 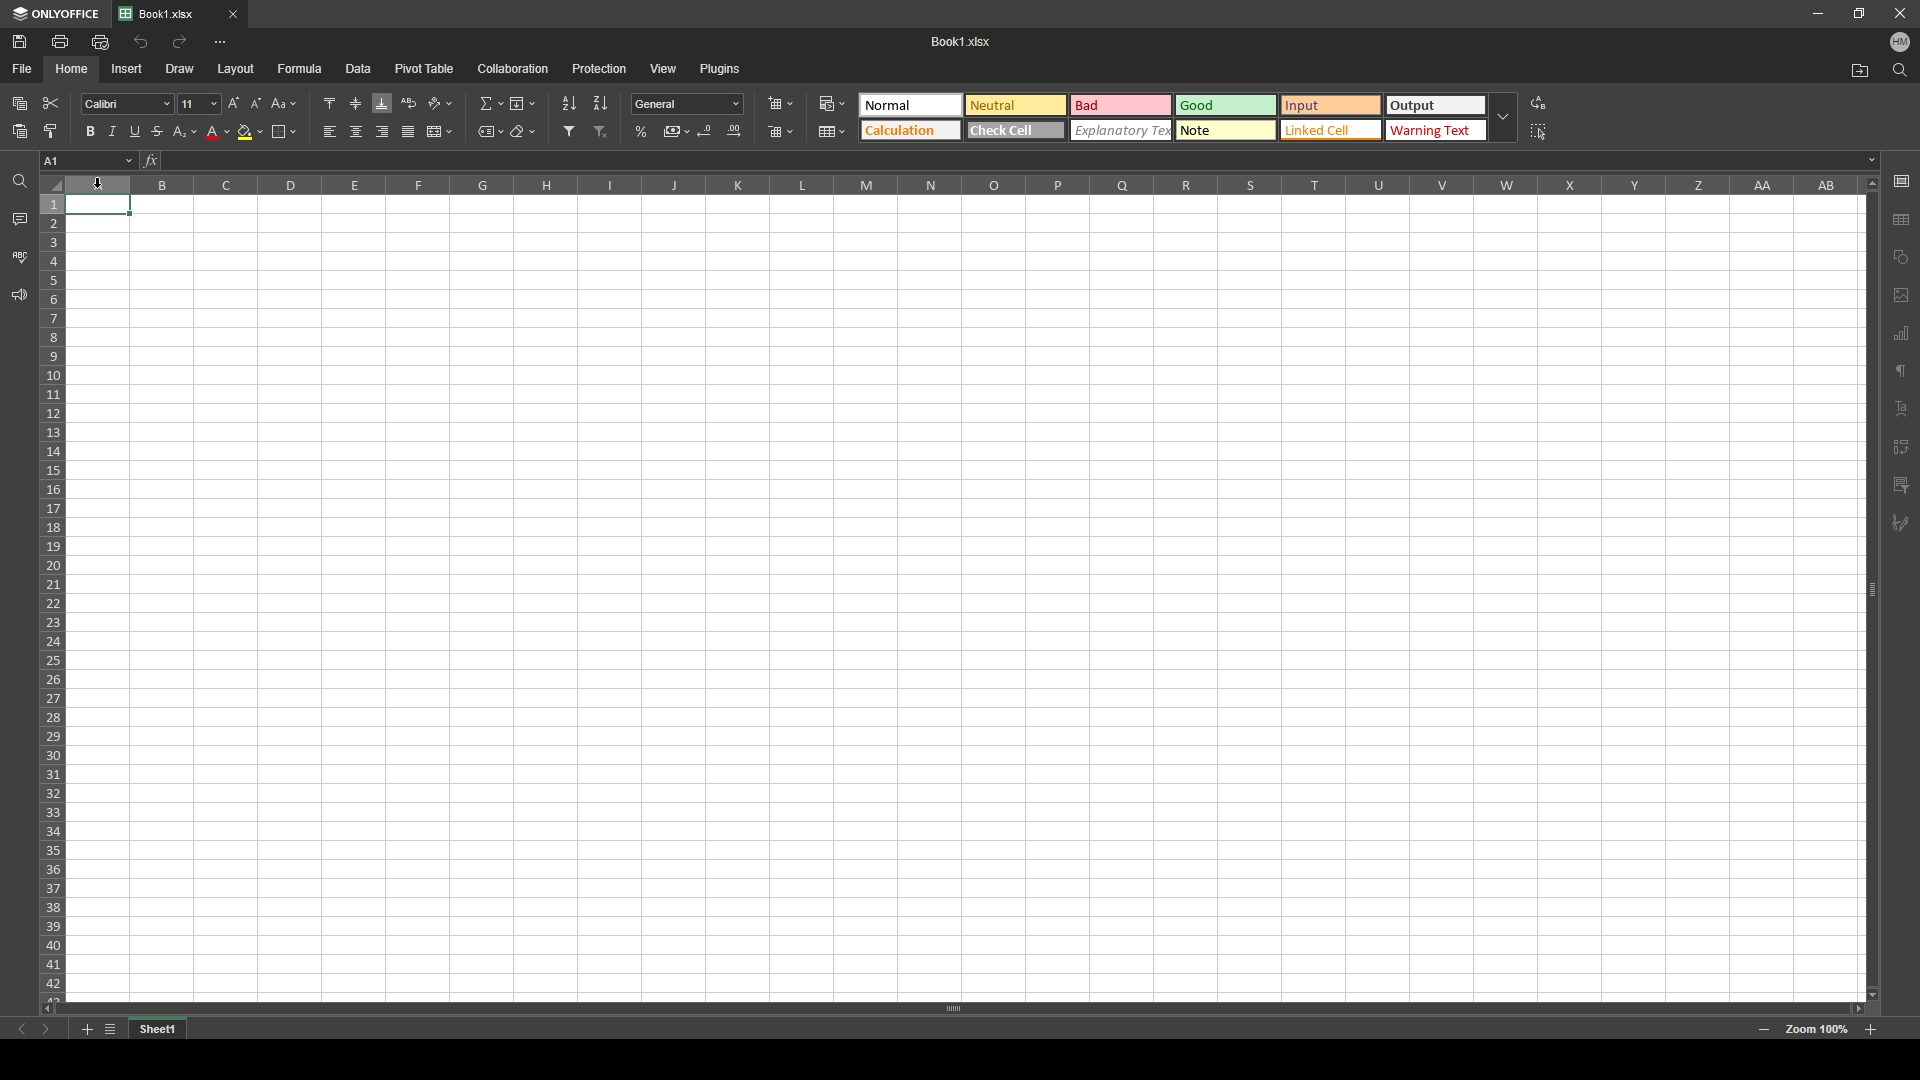 I want to click on previous, so click(x=22, y=1030).